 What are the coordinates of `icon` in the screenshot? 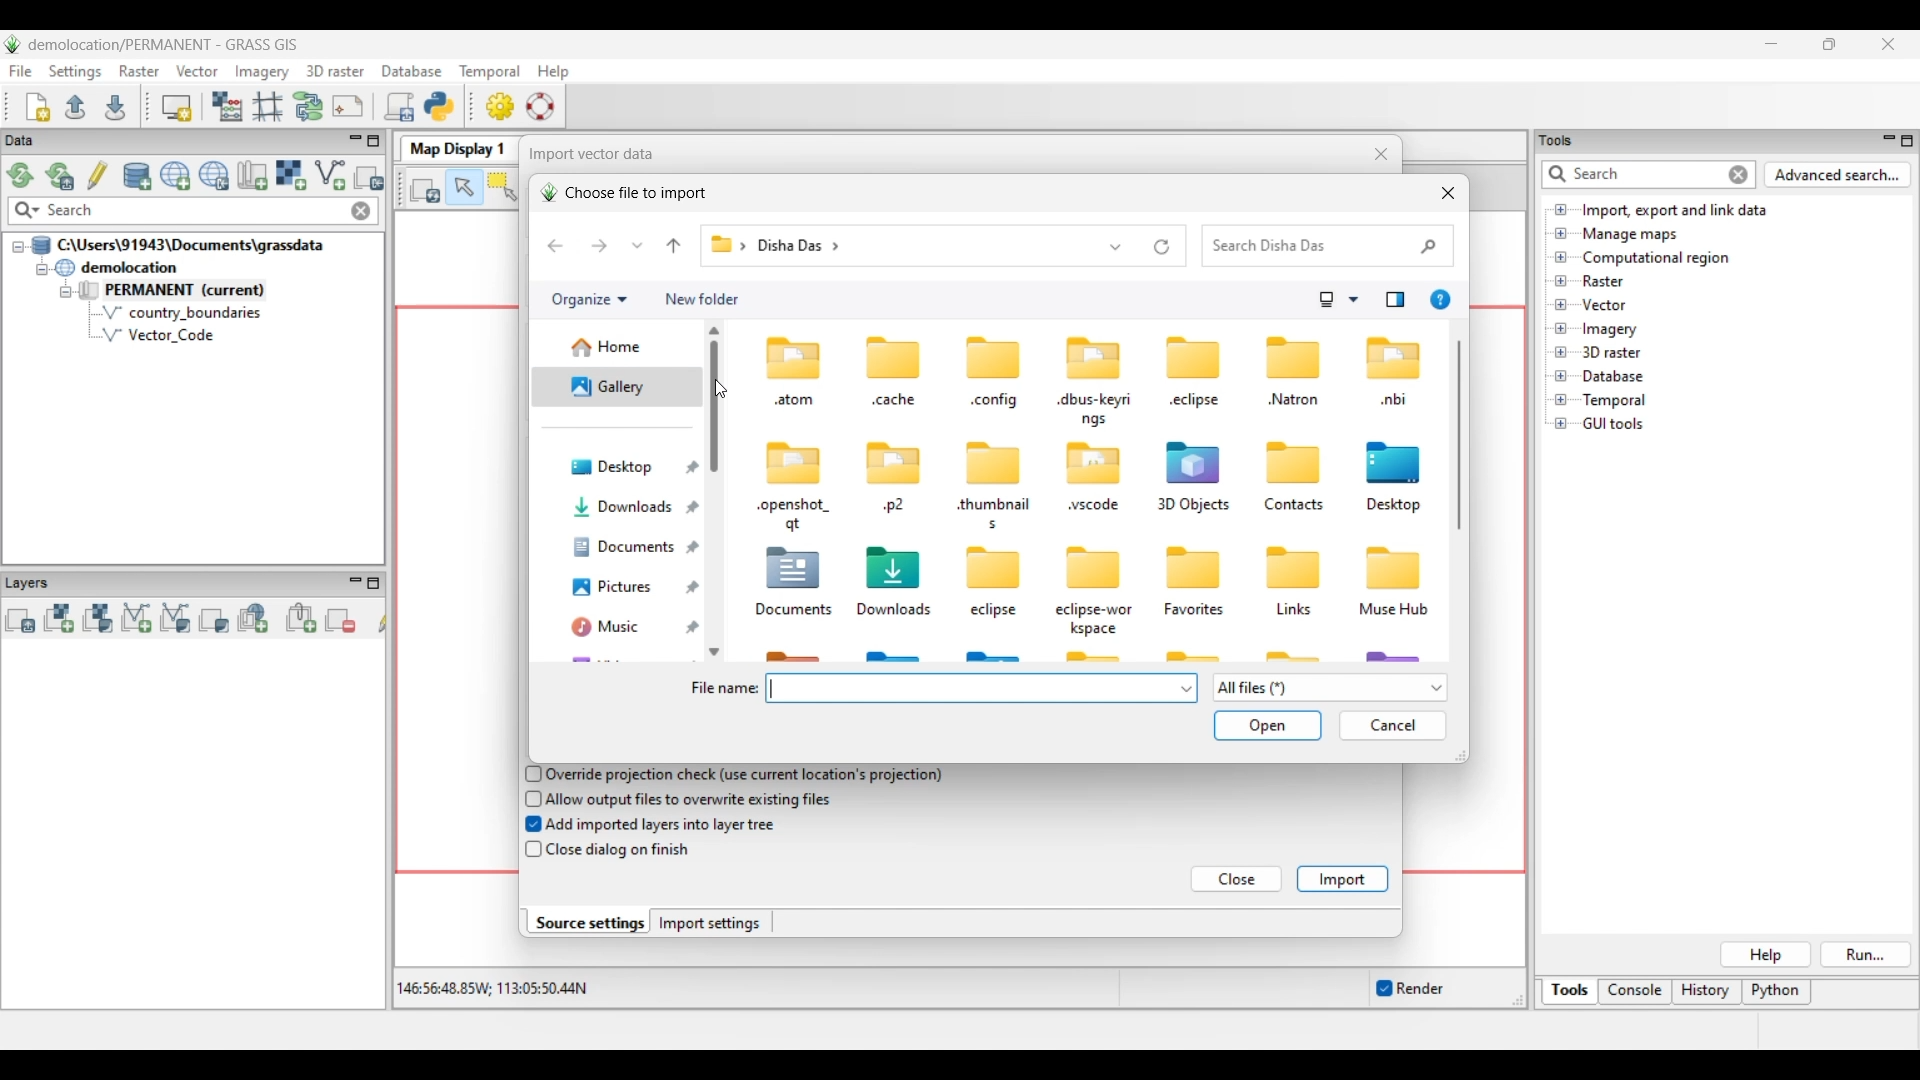 It's located at (1193, 357).